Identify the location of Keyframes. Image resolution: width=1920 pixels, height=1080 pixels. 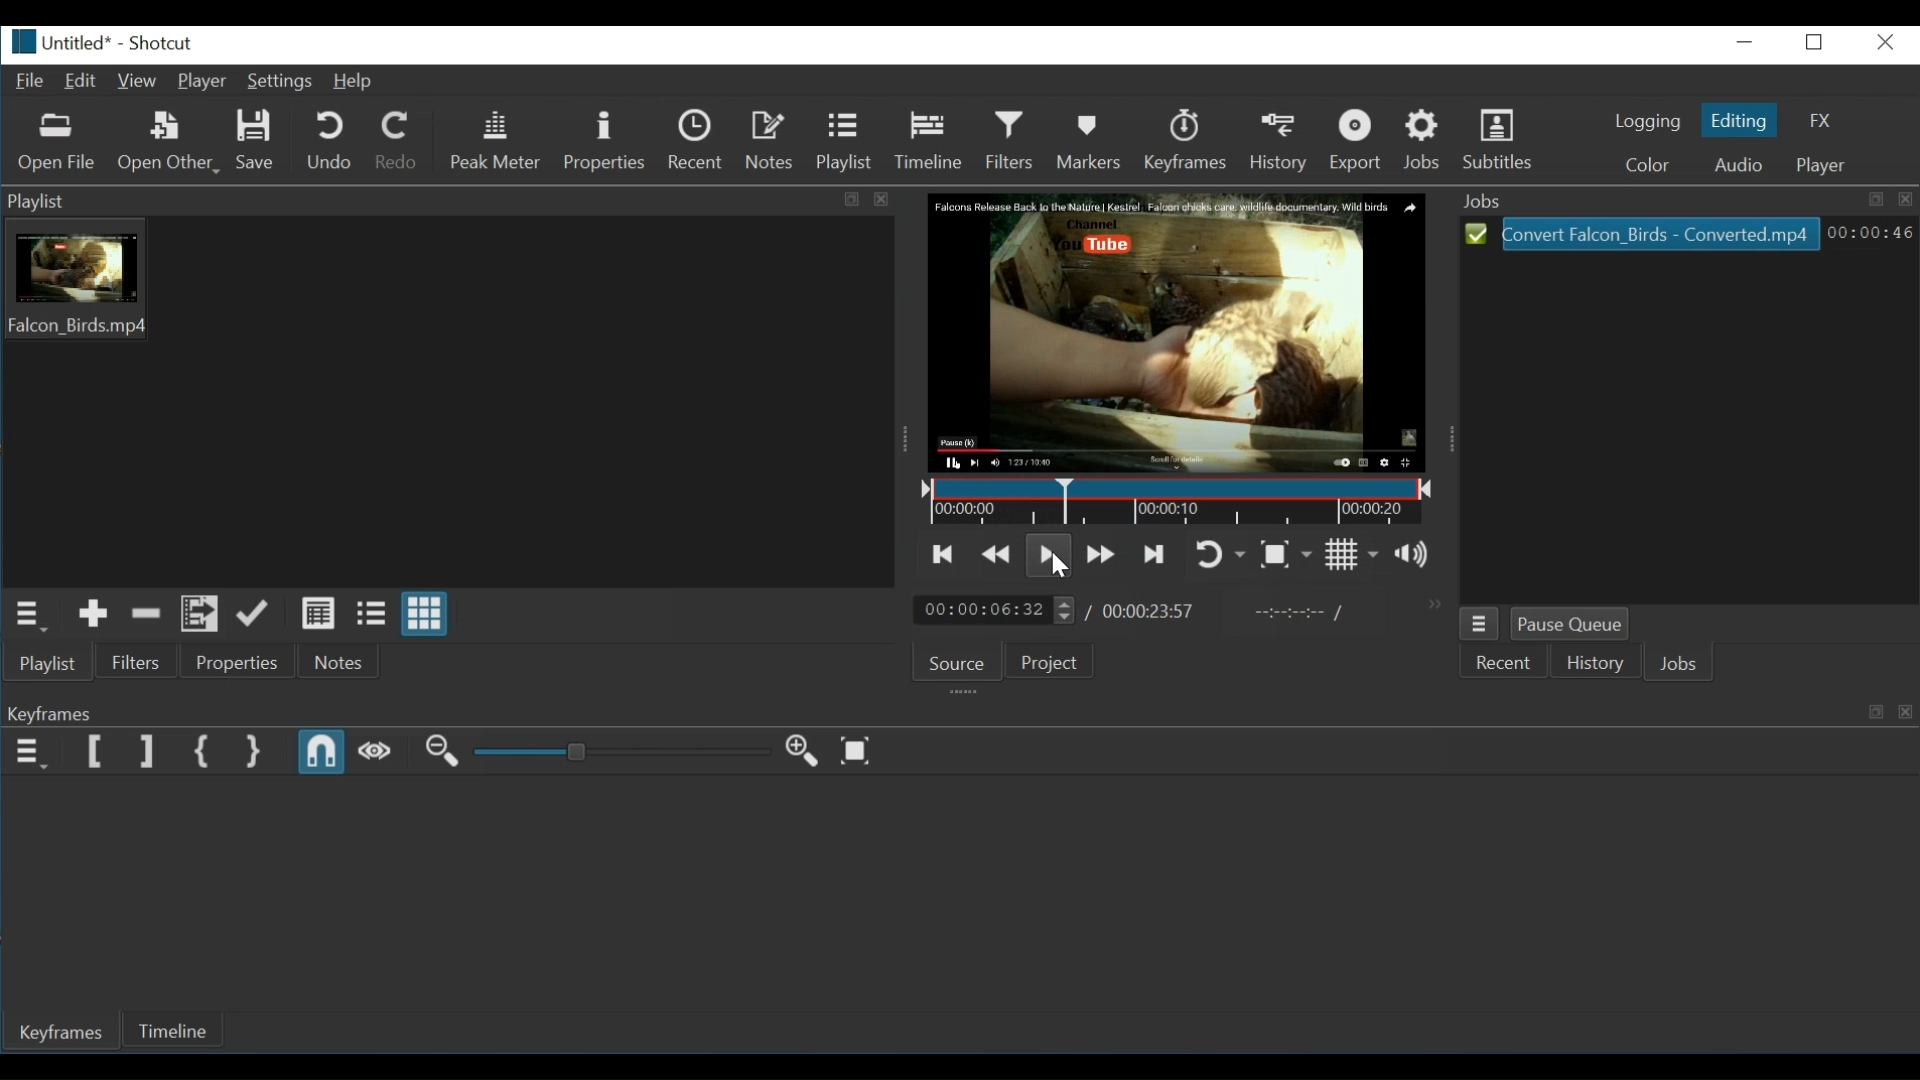
(64, 1033).